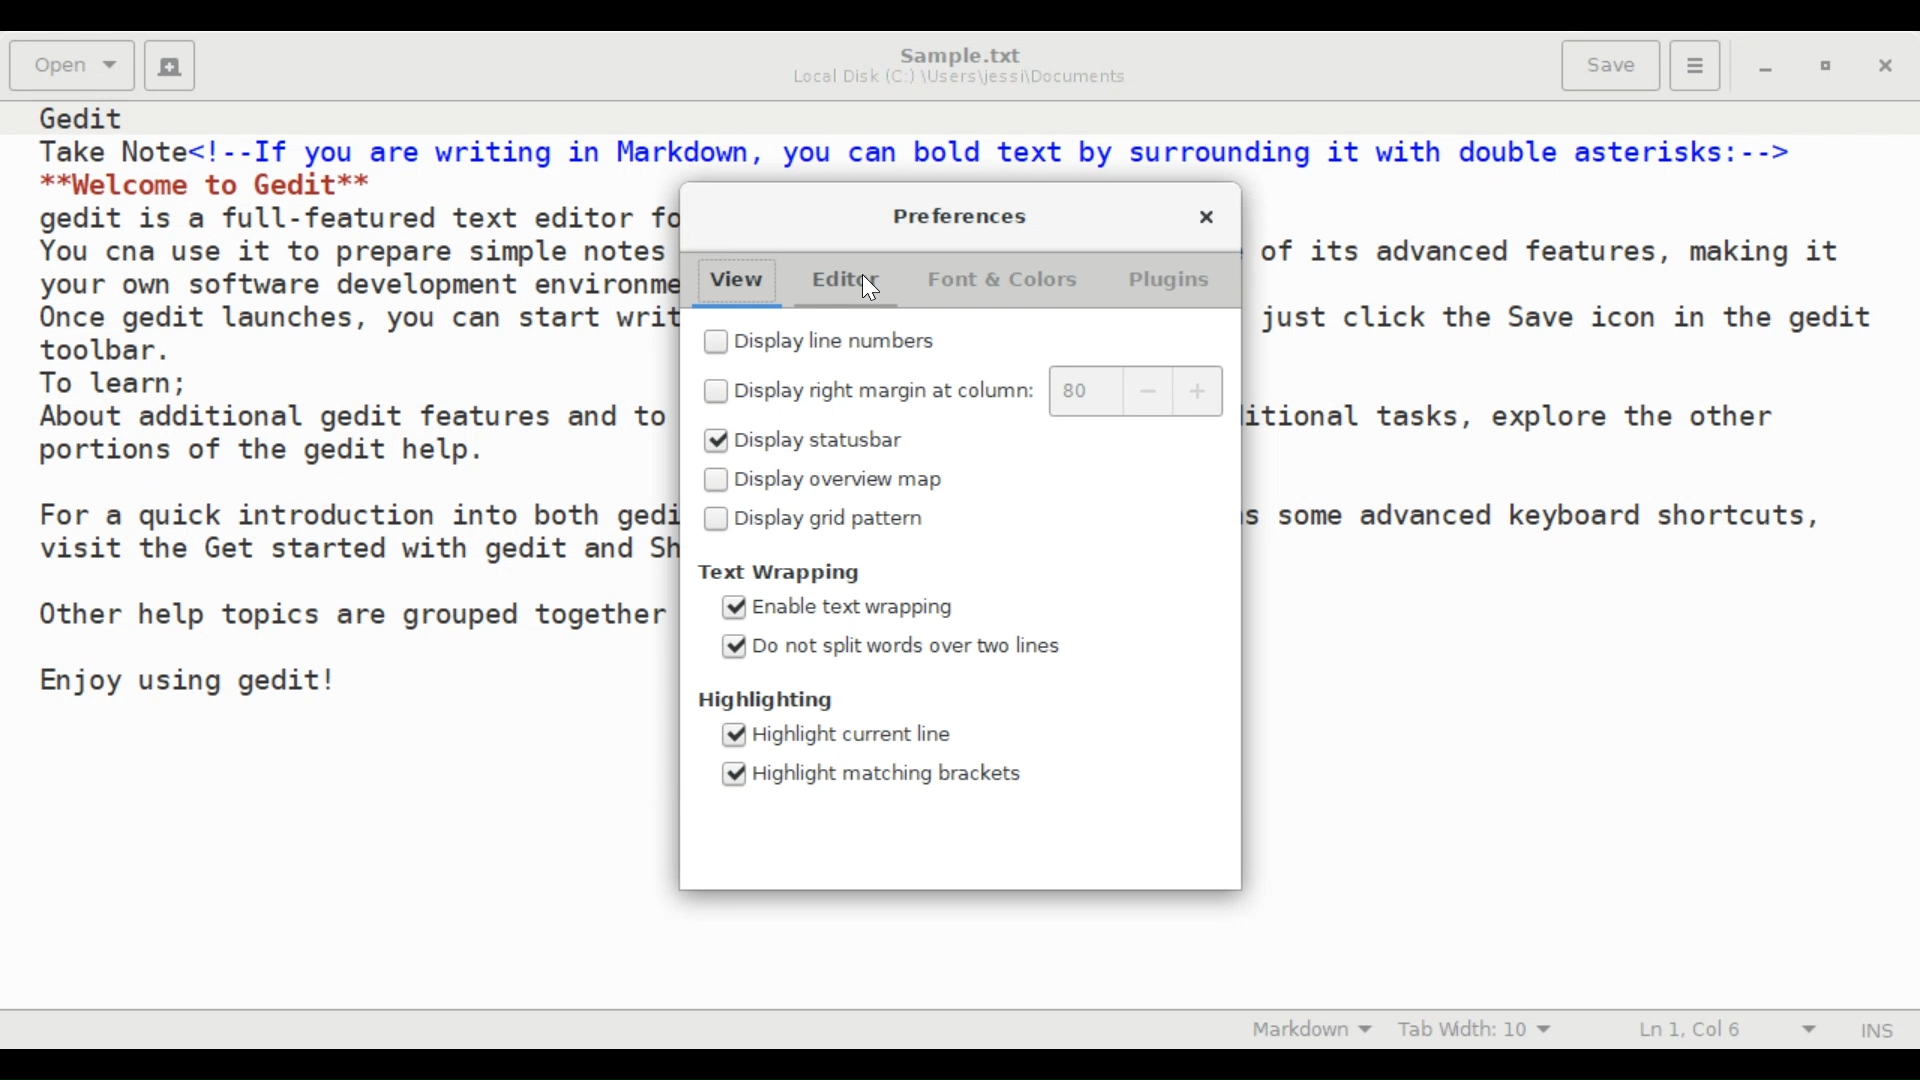 The width and height of the screenshot is (1920, 1080). Describe the element at coordinates (1201, 391) in the screenshot. I see `increase margin` at that location.